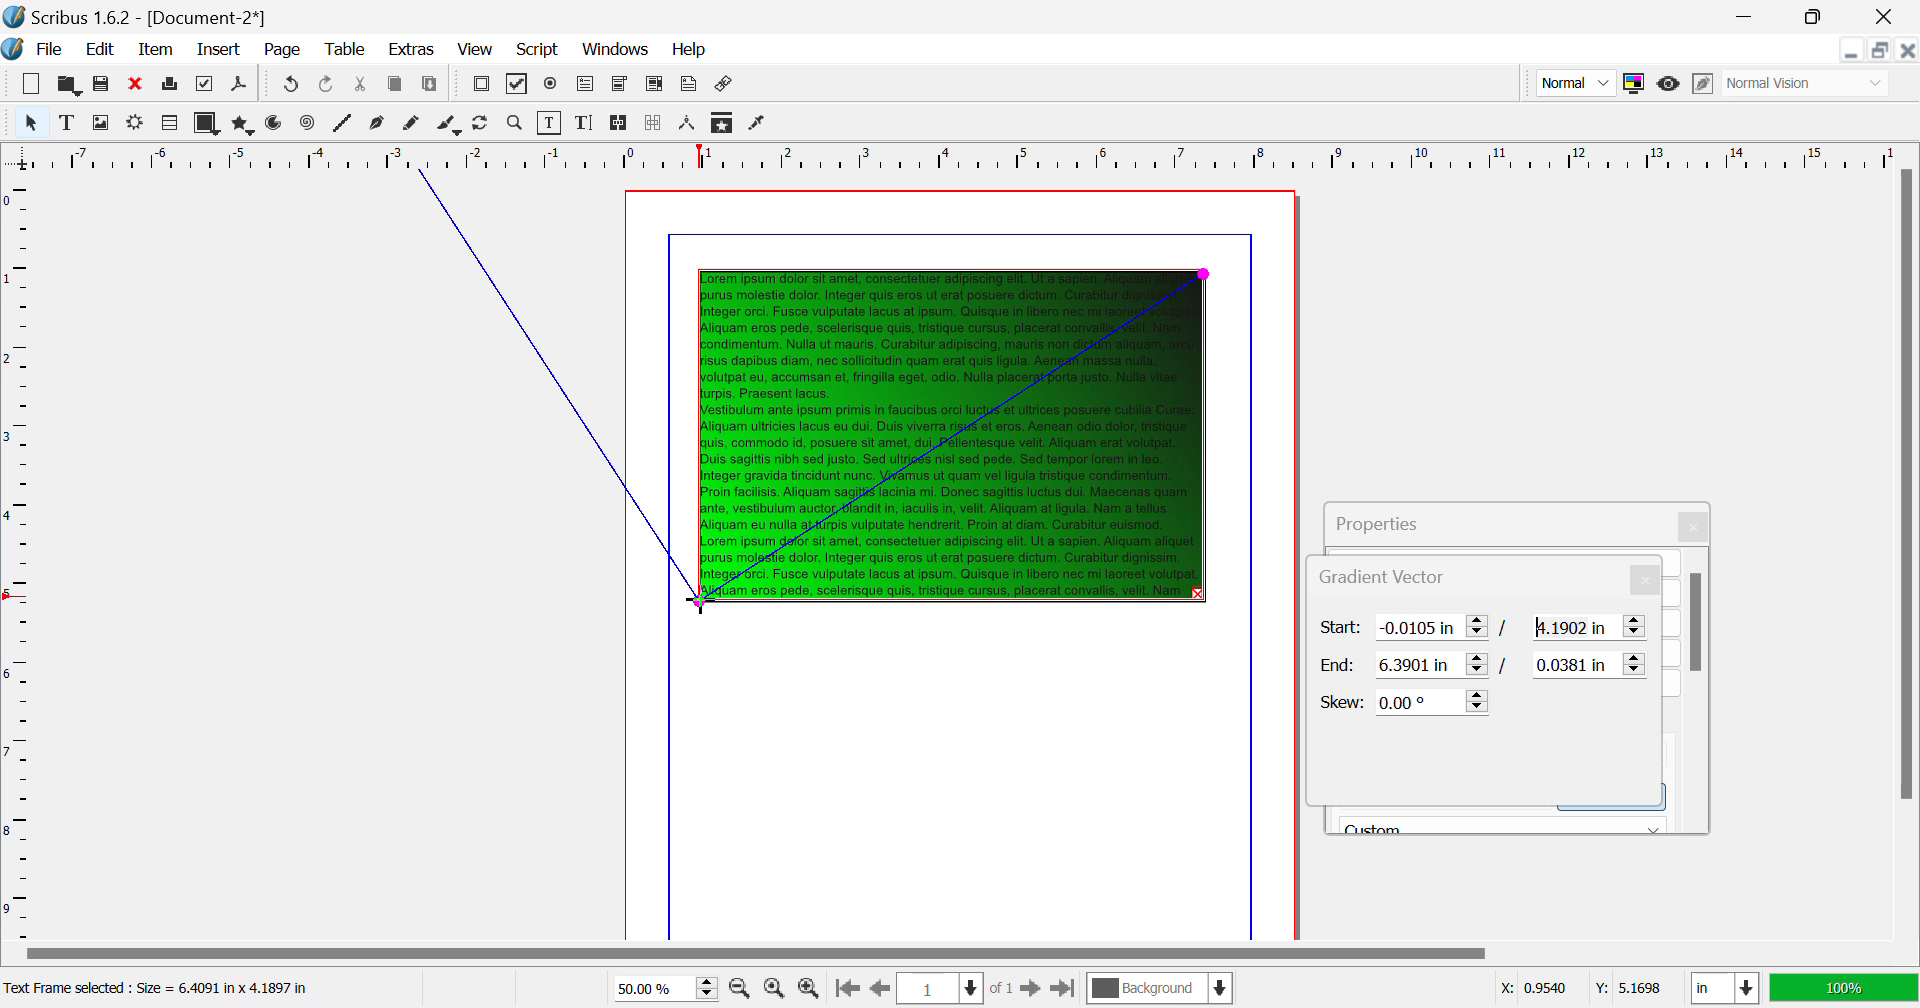 The width and height of the screenshot is (1920, 1008). Describe the element at coordinates (1696, 527) in the screenshot. I see `Close` at that location.